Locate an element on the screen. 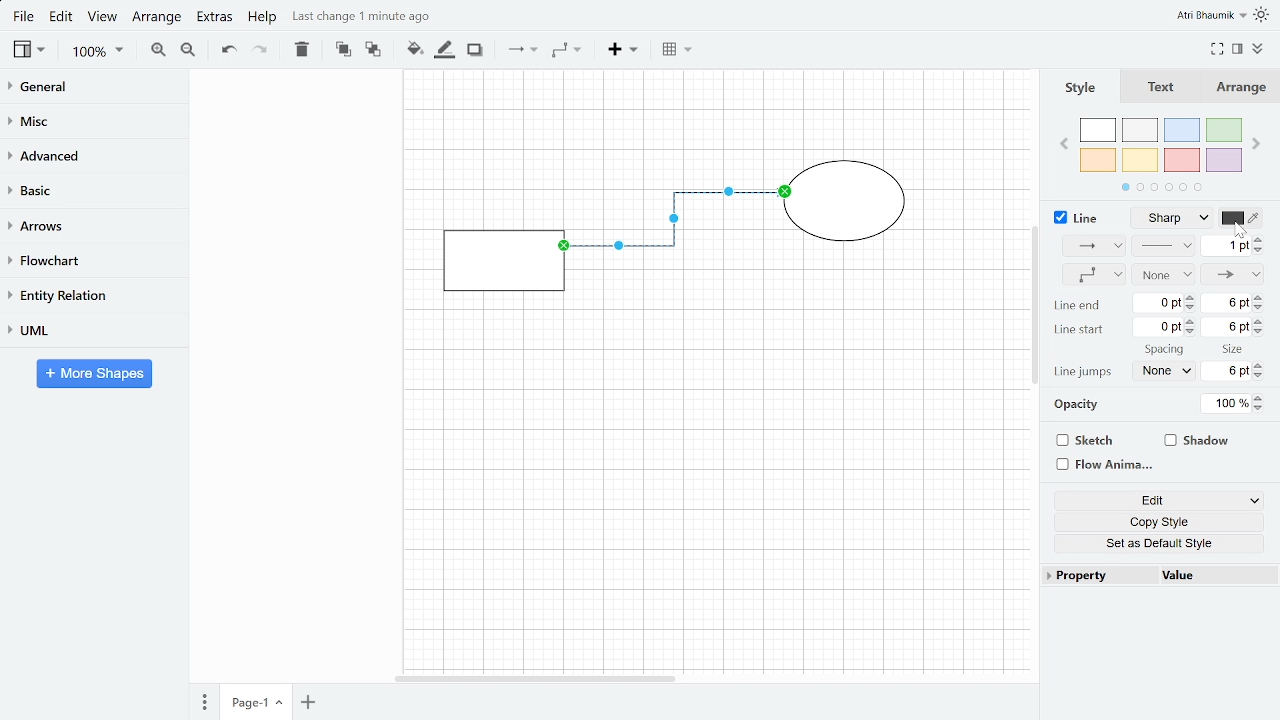 The width and height of the screenshot is (1280, 720). Current line width is located at coordinates (1226, 247).